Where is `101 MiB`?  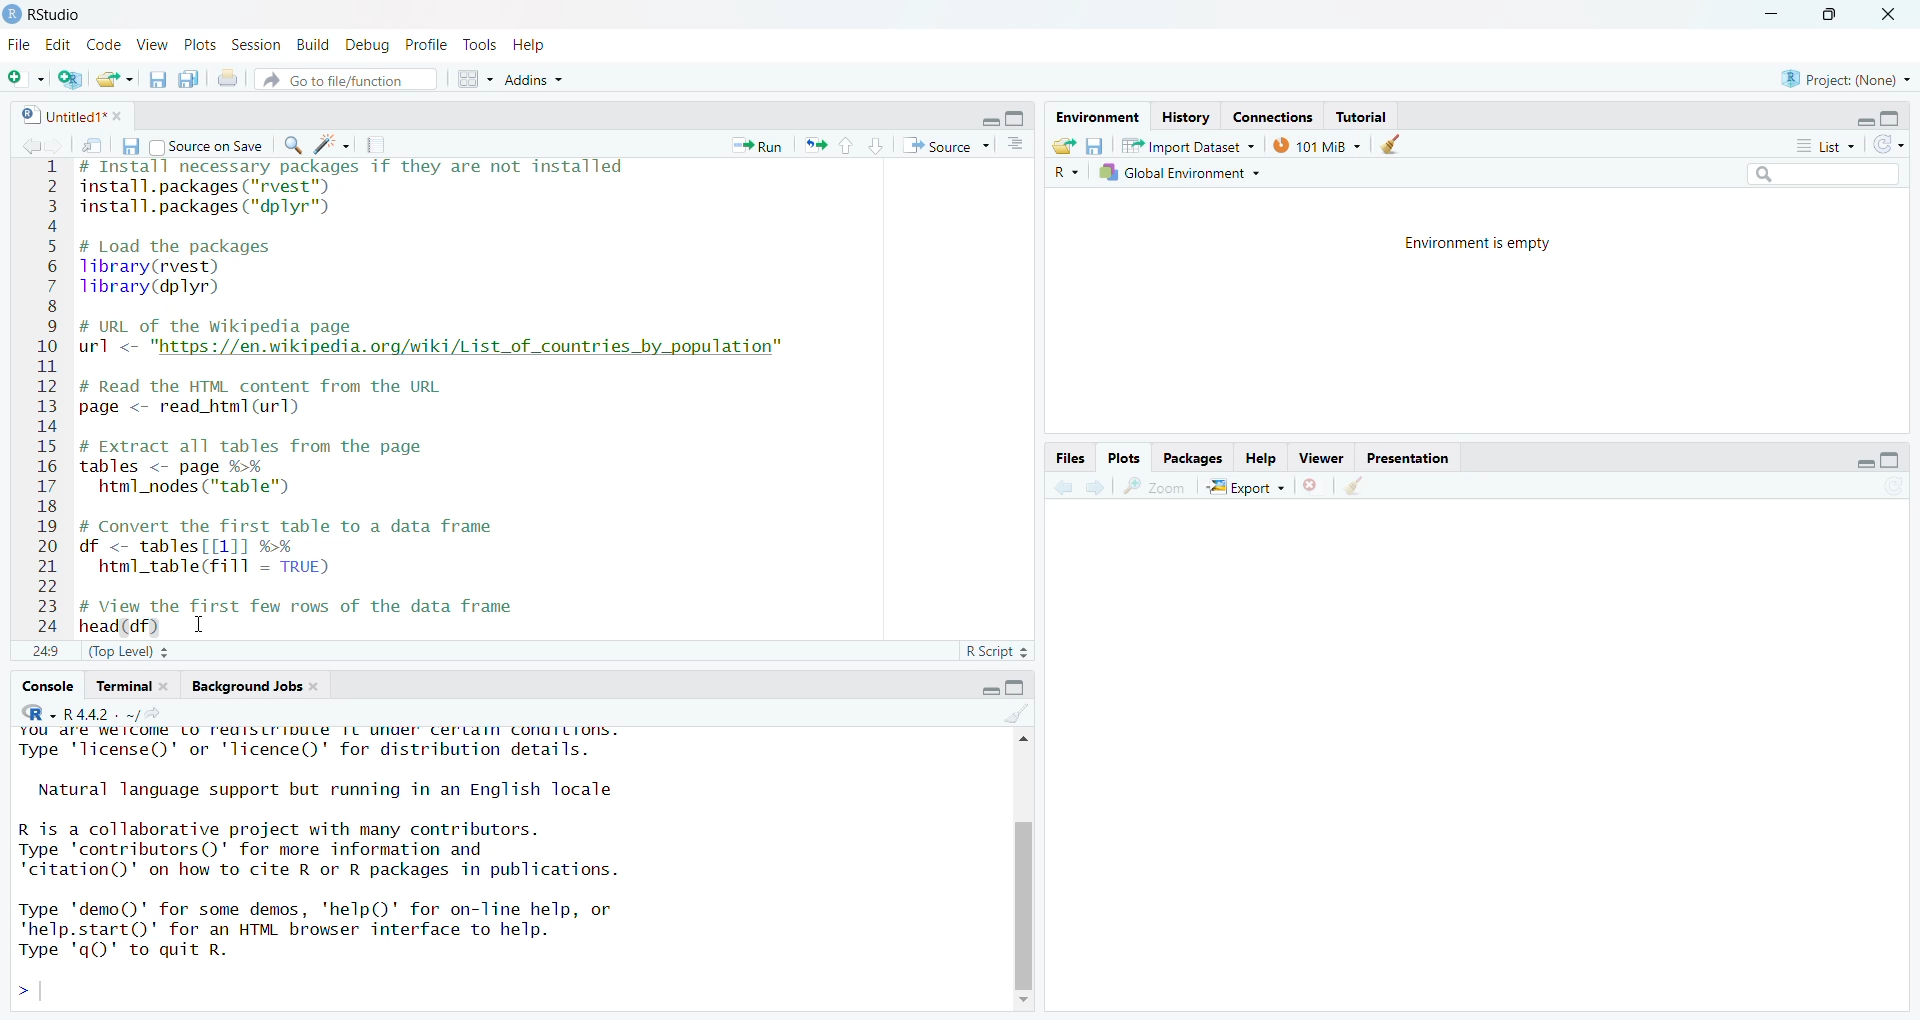 101 MiB is located at coordinates (1314, 144).